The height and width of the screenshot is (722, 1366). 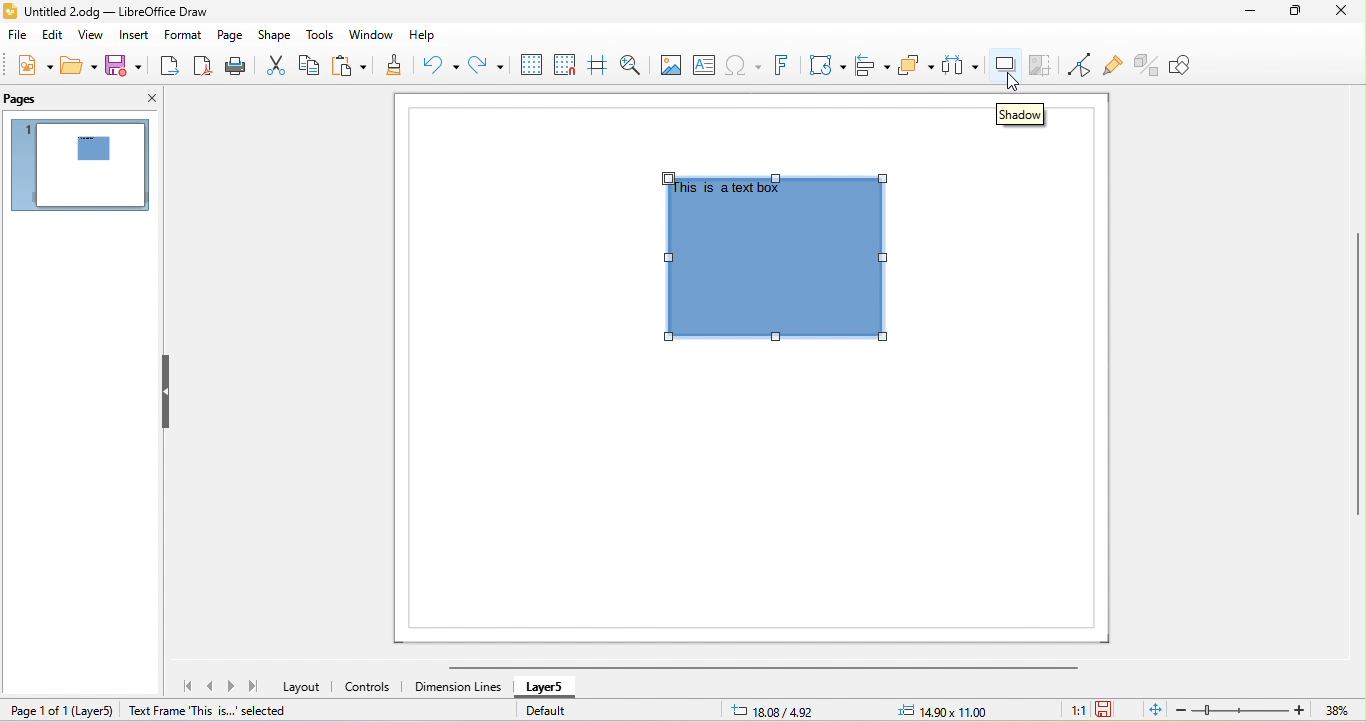 What do you see at coordinates (1071, 711) in the screenshot?
I see `1:1` at bounding box center [1071, 711].